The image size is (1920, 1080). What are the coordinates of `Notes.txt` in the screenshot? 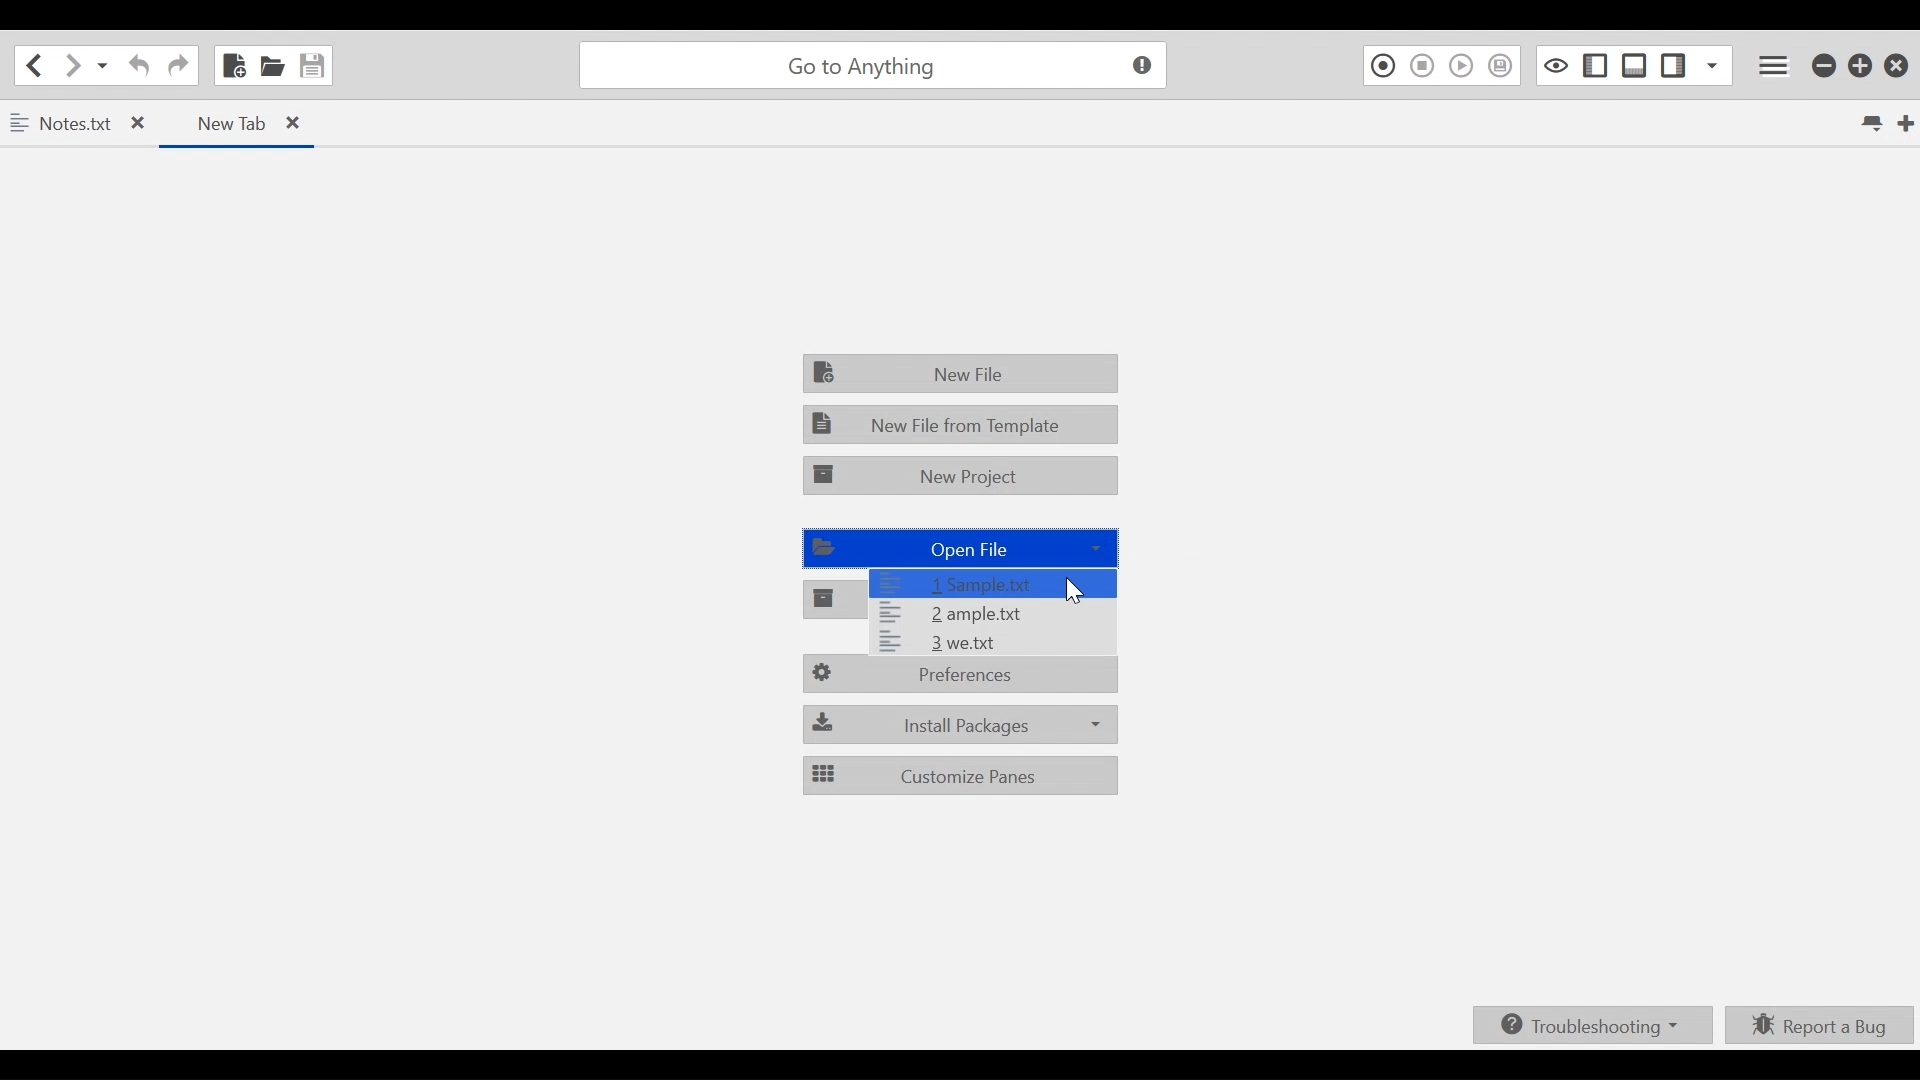 It's located at (79, 126).